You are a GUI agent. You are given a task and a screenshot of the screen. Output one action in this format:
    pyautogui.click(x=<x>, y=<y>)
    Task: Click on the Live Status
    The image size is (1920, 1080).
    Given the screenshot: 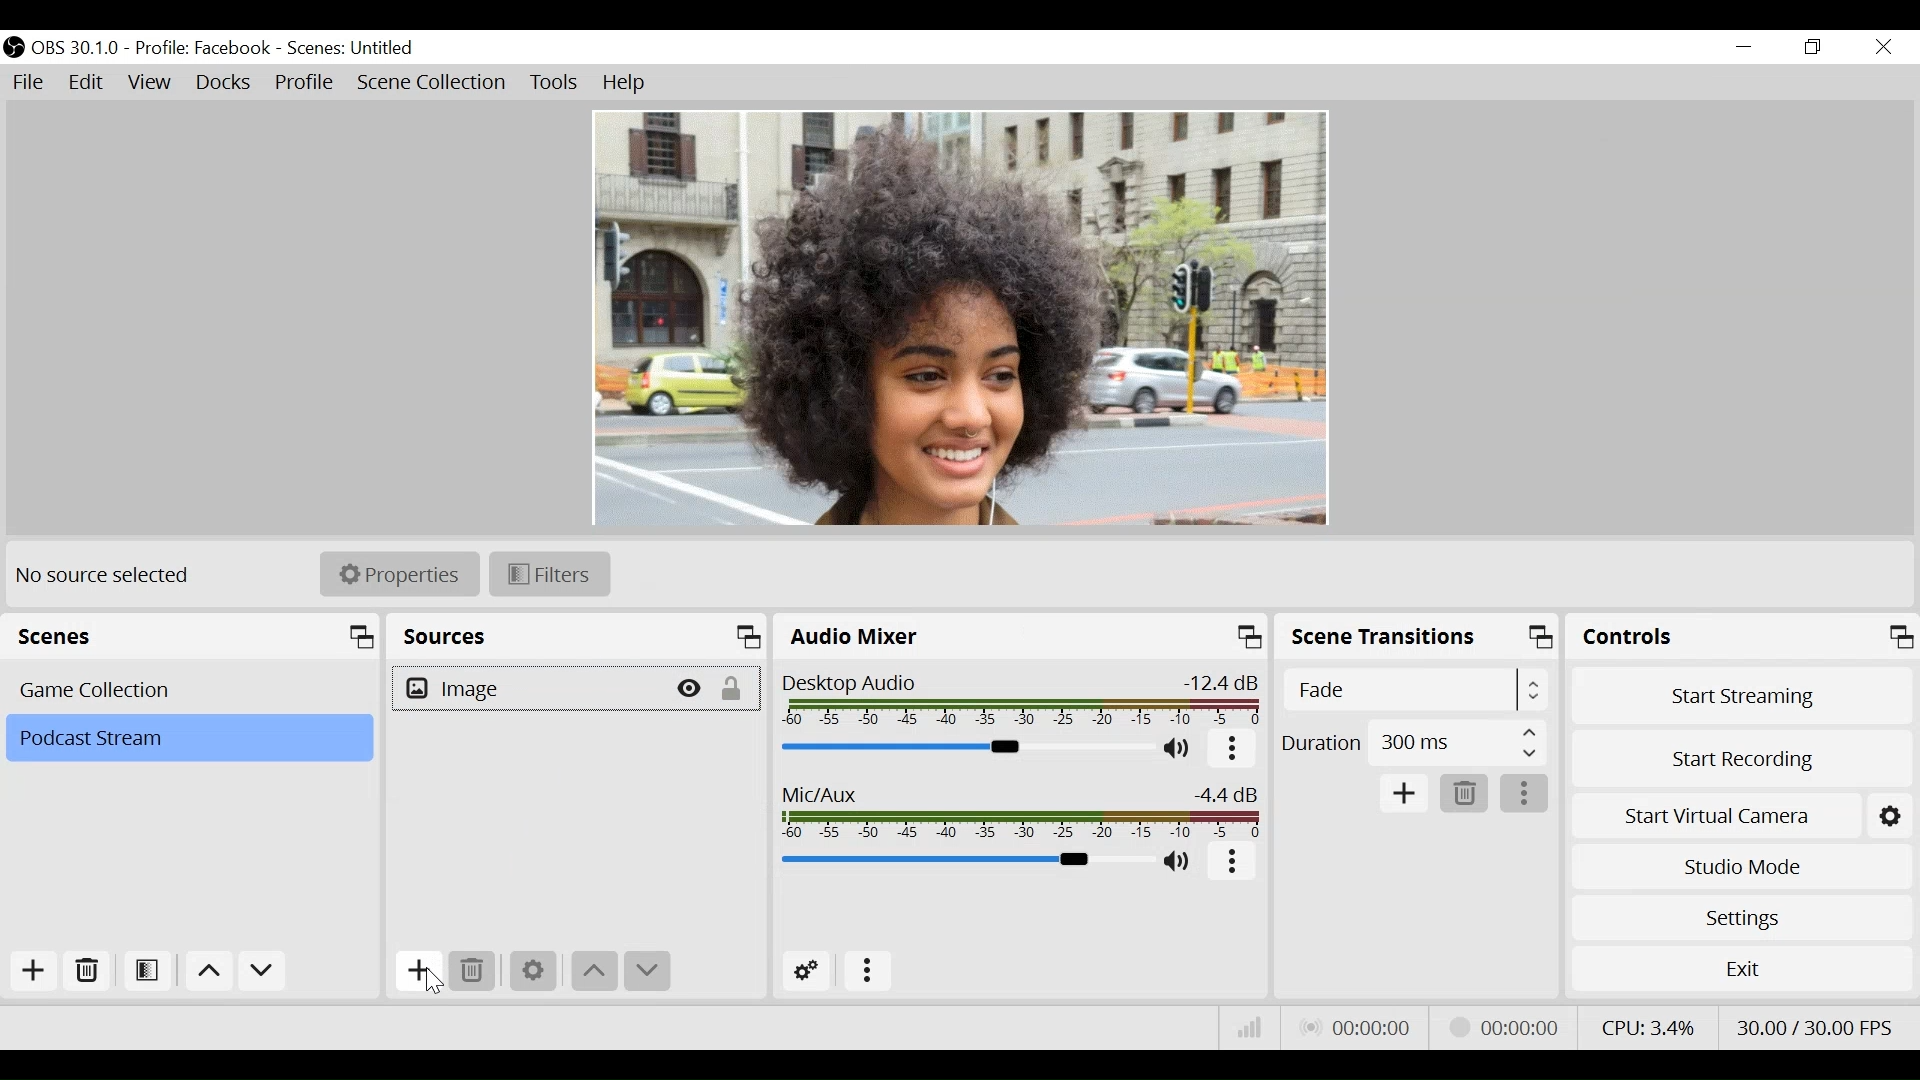 What is the action you would take?
    pyautogui.click(x=1354, y=1028)
    